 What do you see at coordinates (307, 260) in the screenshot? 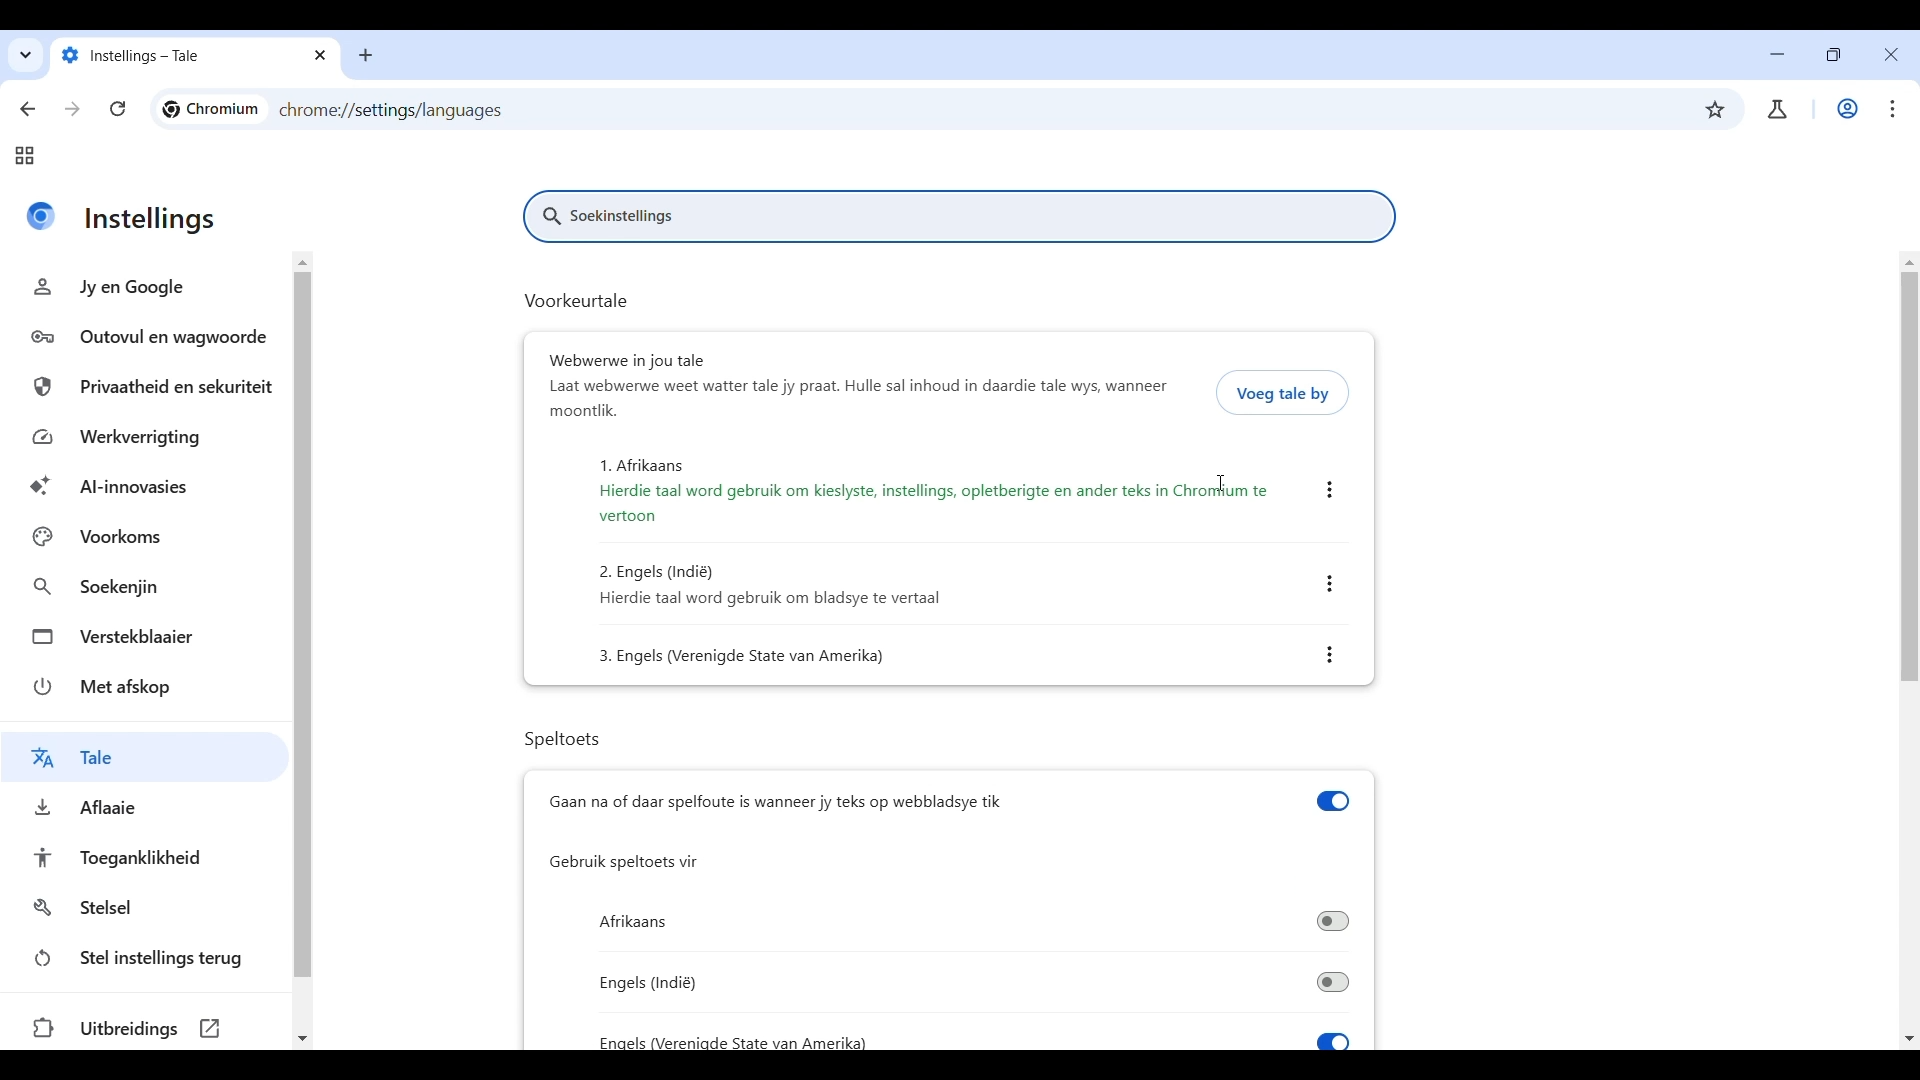
I see `quick slide to top` at bounding box center [307, 260].